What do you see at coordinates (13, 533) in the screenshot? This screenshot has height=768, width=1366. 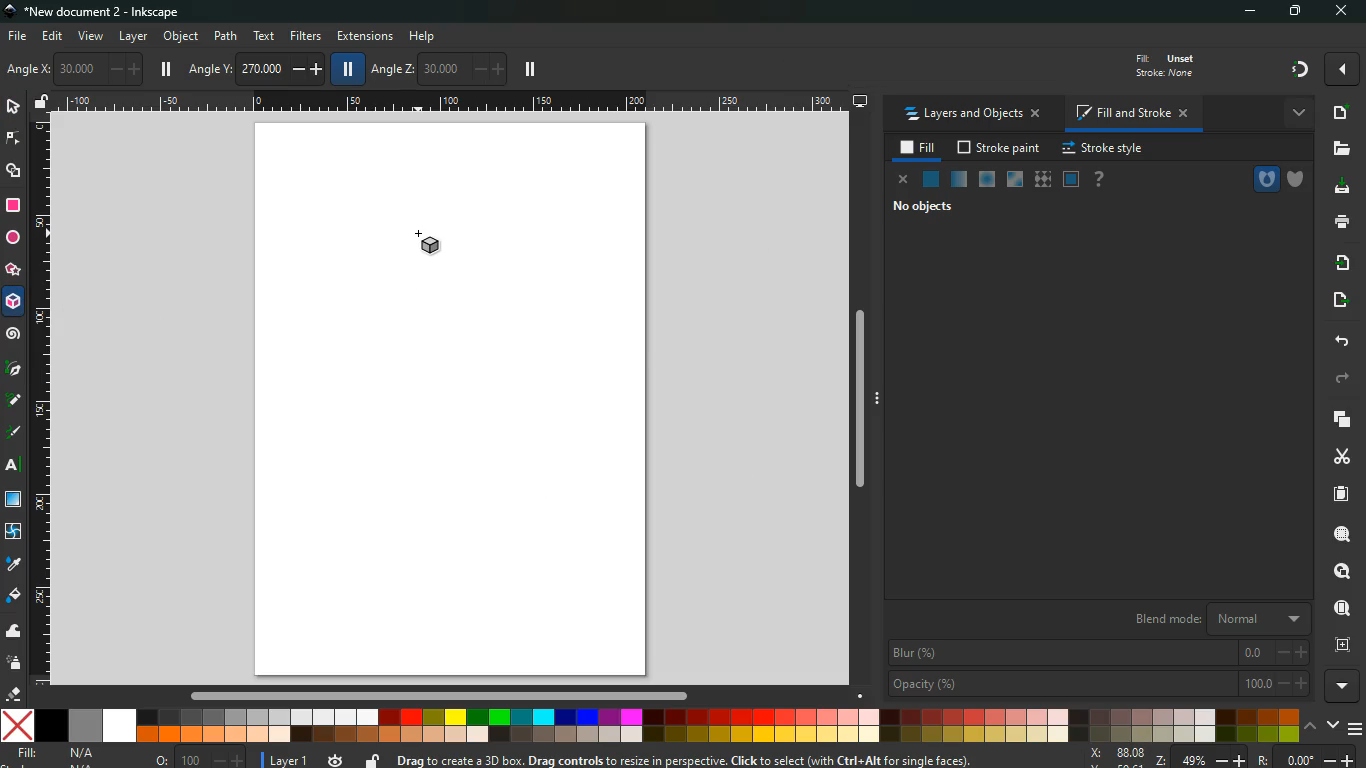 I see `twist` at bounding box center [13, 533].